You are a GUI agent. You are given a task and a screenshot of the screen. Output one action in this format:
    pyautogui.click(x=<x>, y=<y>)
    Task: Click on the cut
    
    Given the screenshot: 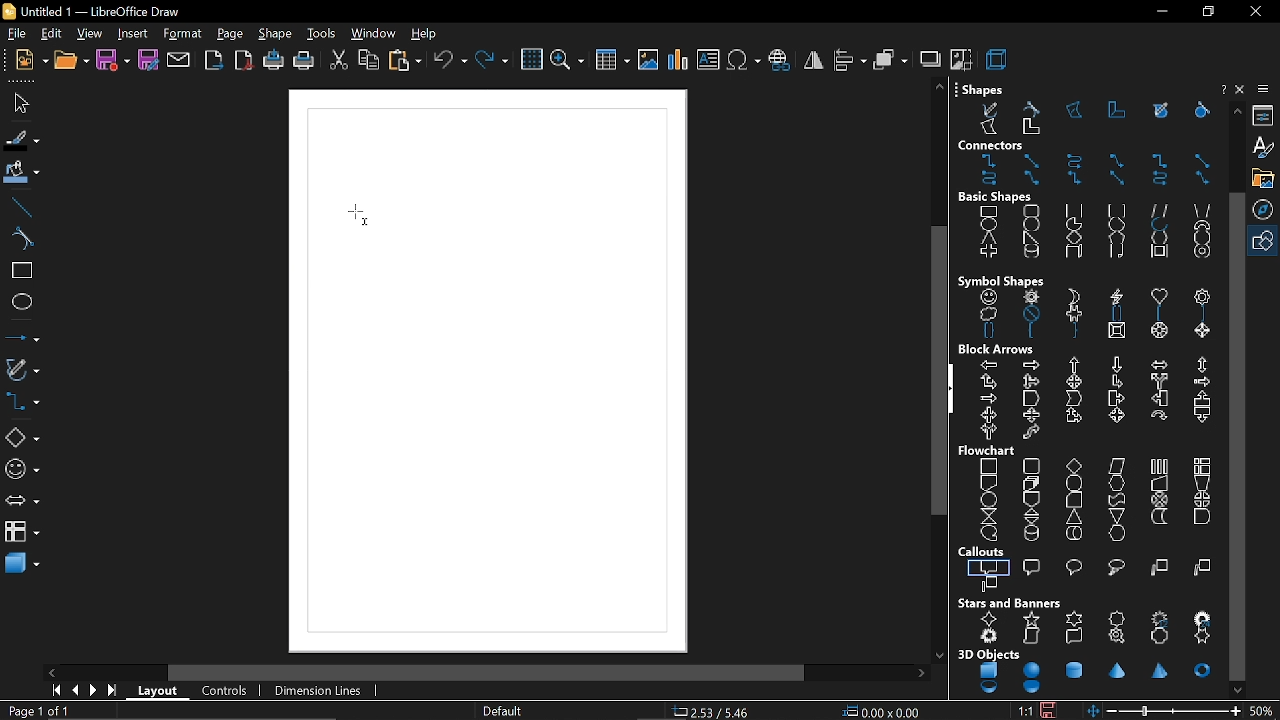 What is the action you would take?
    pyautogui.click(x=338, y=61)
    